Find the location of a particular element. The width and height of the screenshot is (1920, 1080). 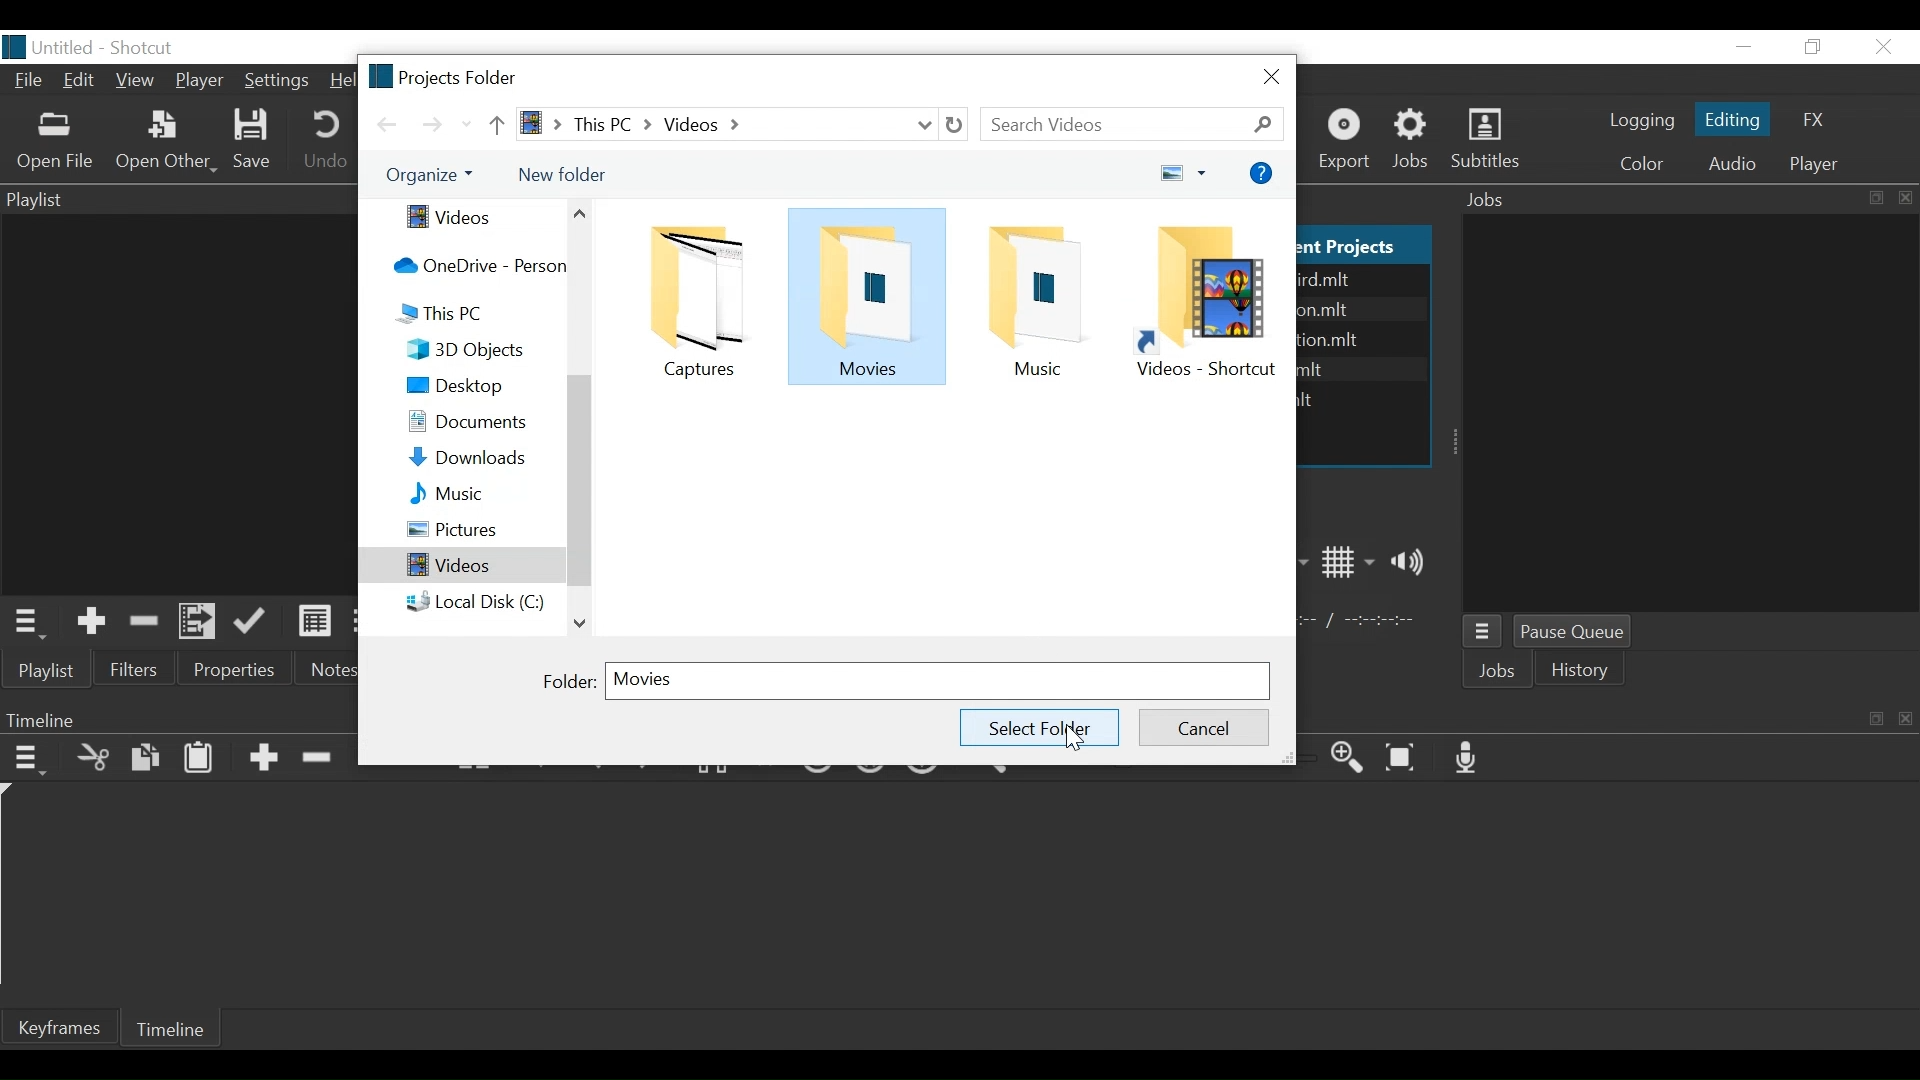

Search bar is located at coordinates (1128, 123).